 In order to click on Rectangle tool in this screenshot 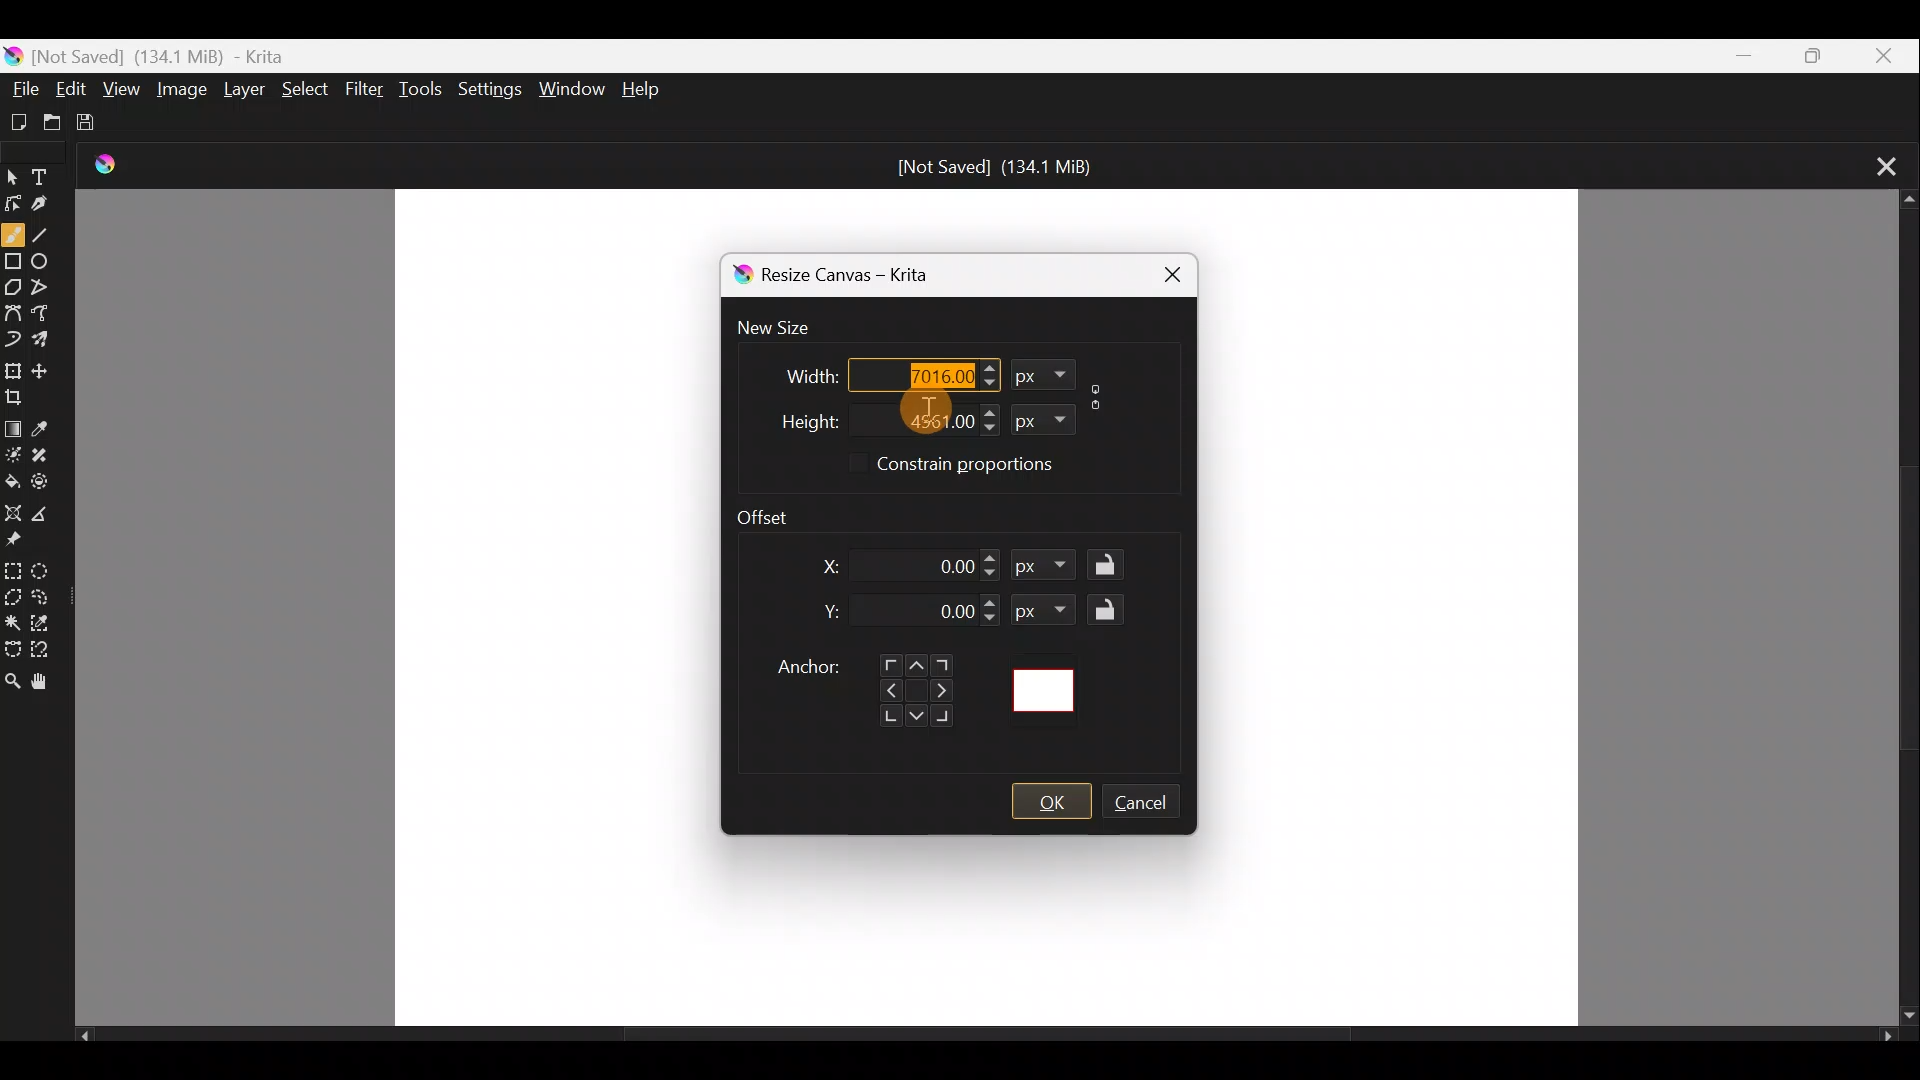, I will do `click(14, 264)`.